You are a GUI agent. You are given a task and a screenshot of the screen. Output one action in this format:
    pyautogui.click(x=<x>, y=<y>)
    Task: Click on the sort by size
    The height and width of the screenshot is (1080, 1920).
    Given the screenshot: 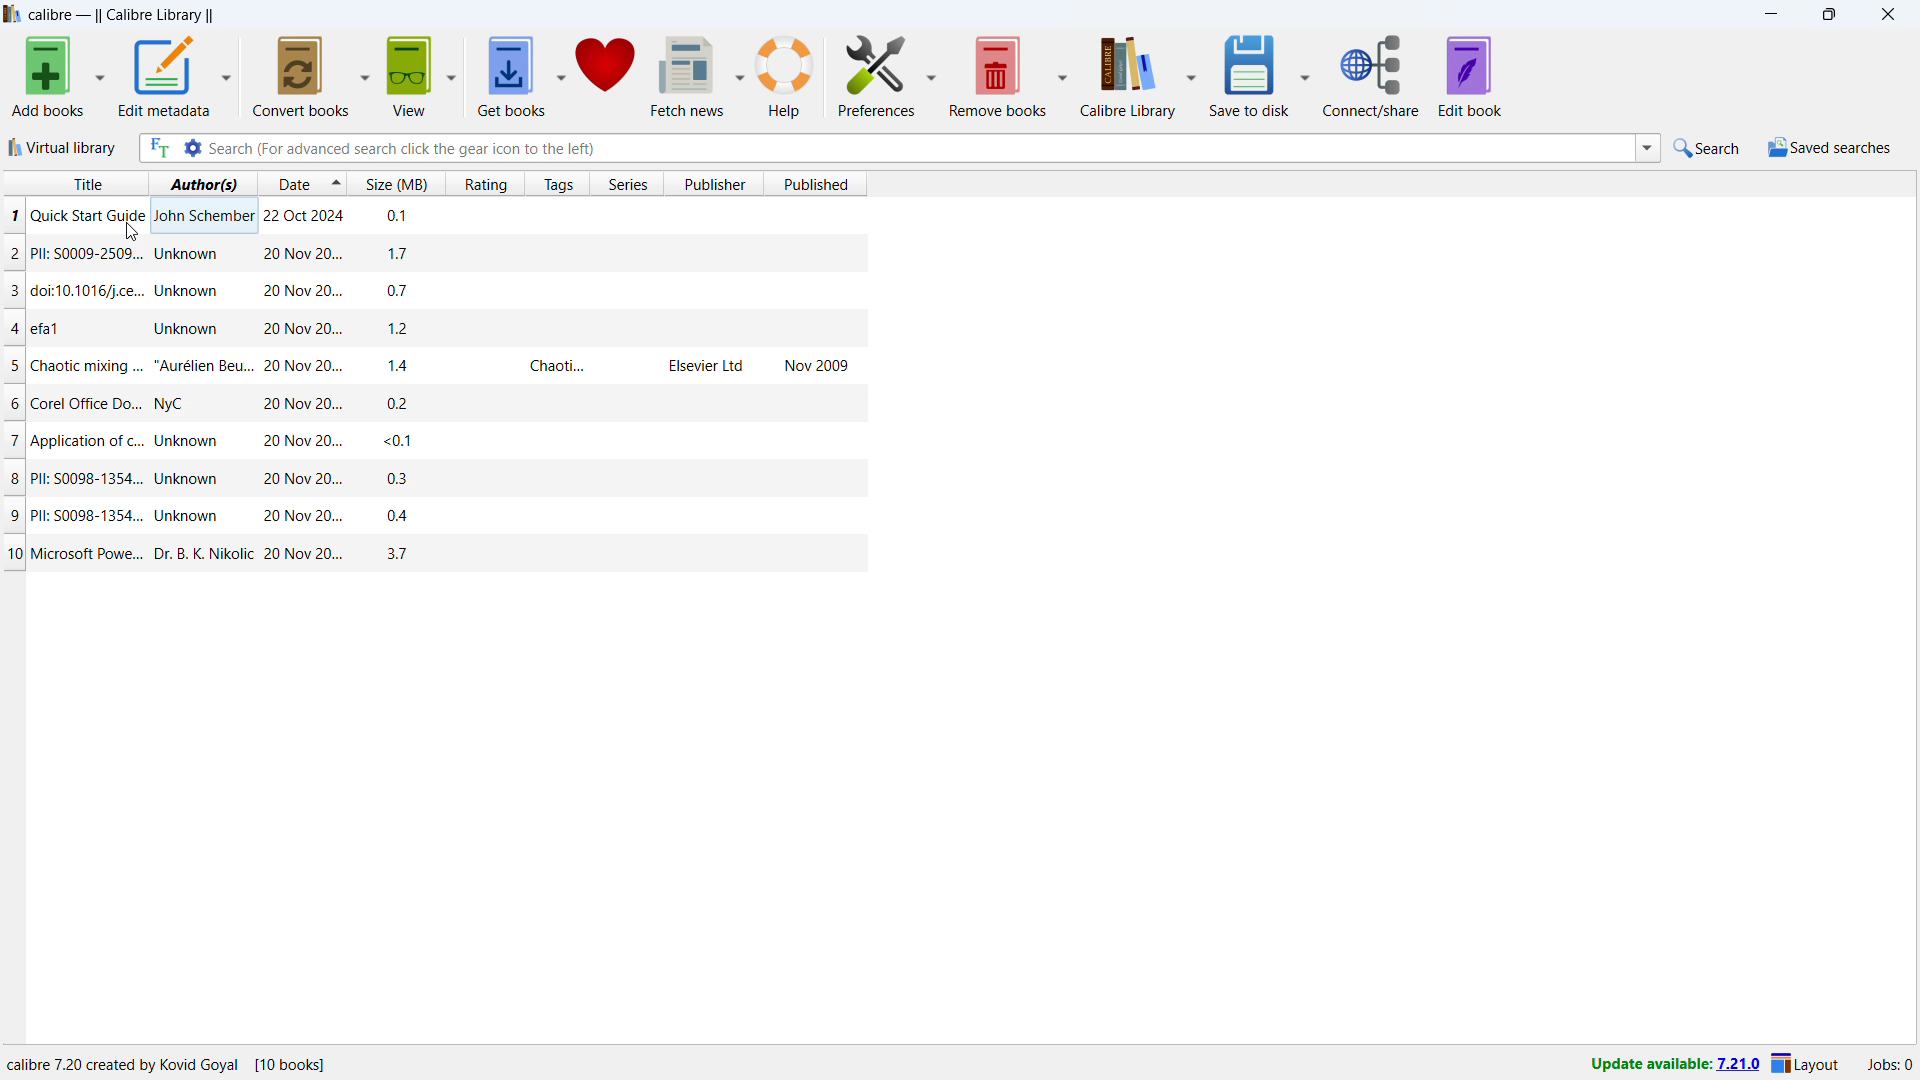 What is the action you would take?
    pyautogui.click(x=397, y=183)
    